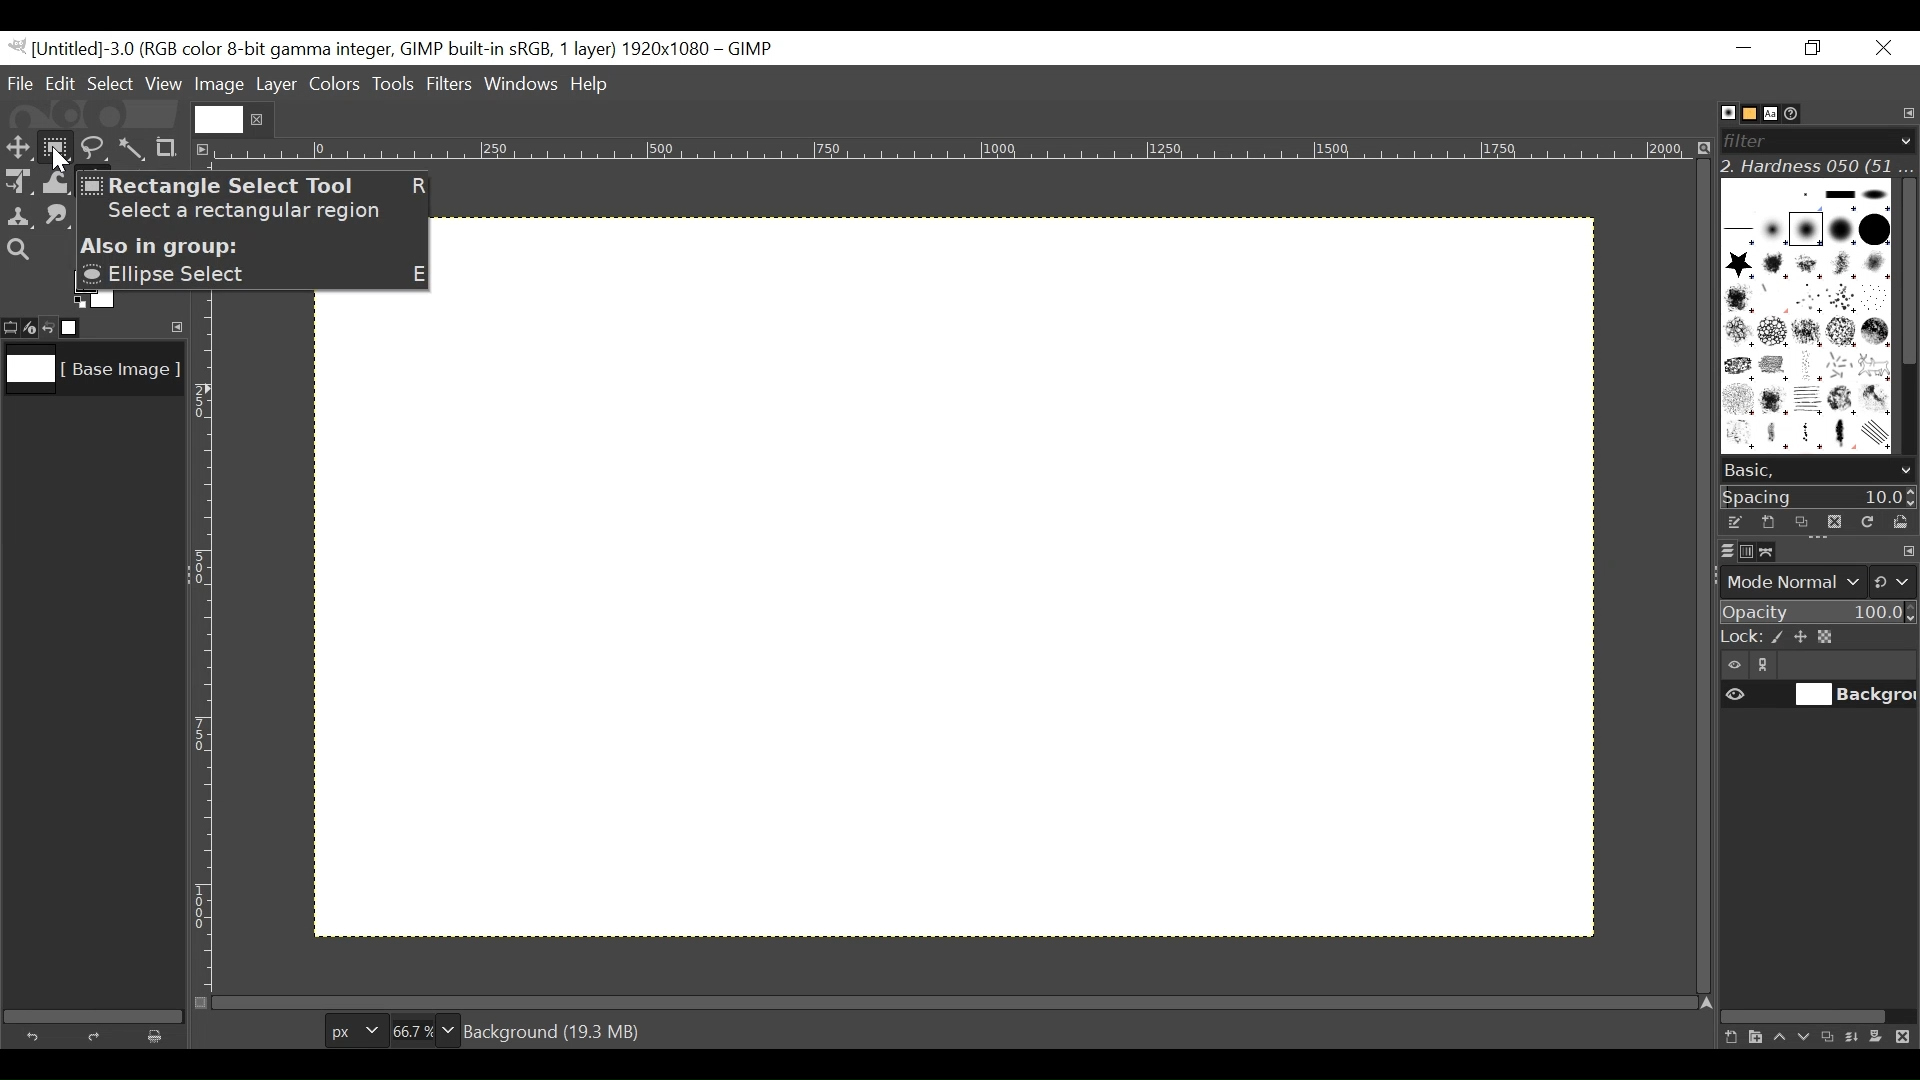  What do you see at coordinates (593, 86) in the screenshot?
I see `Help` at bounding box center [593, 86].